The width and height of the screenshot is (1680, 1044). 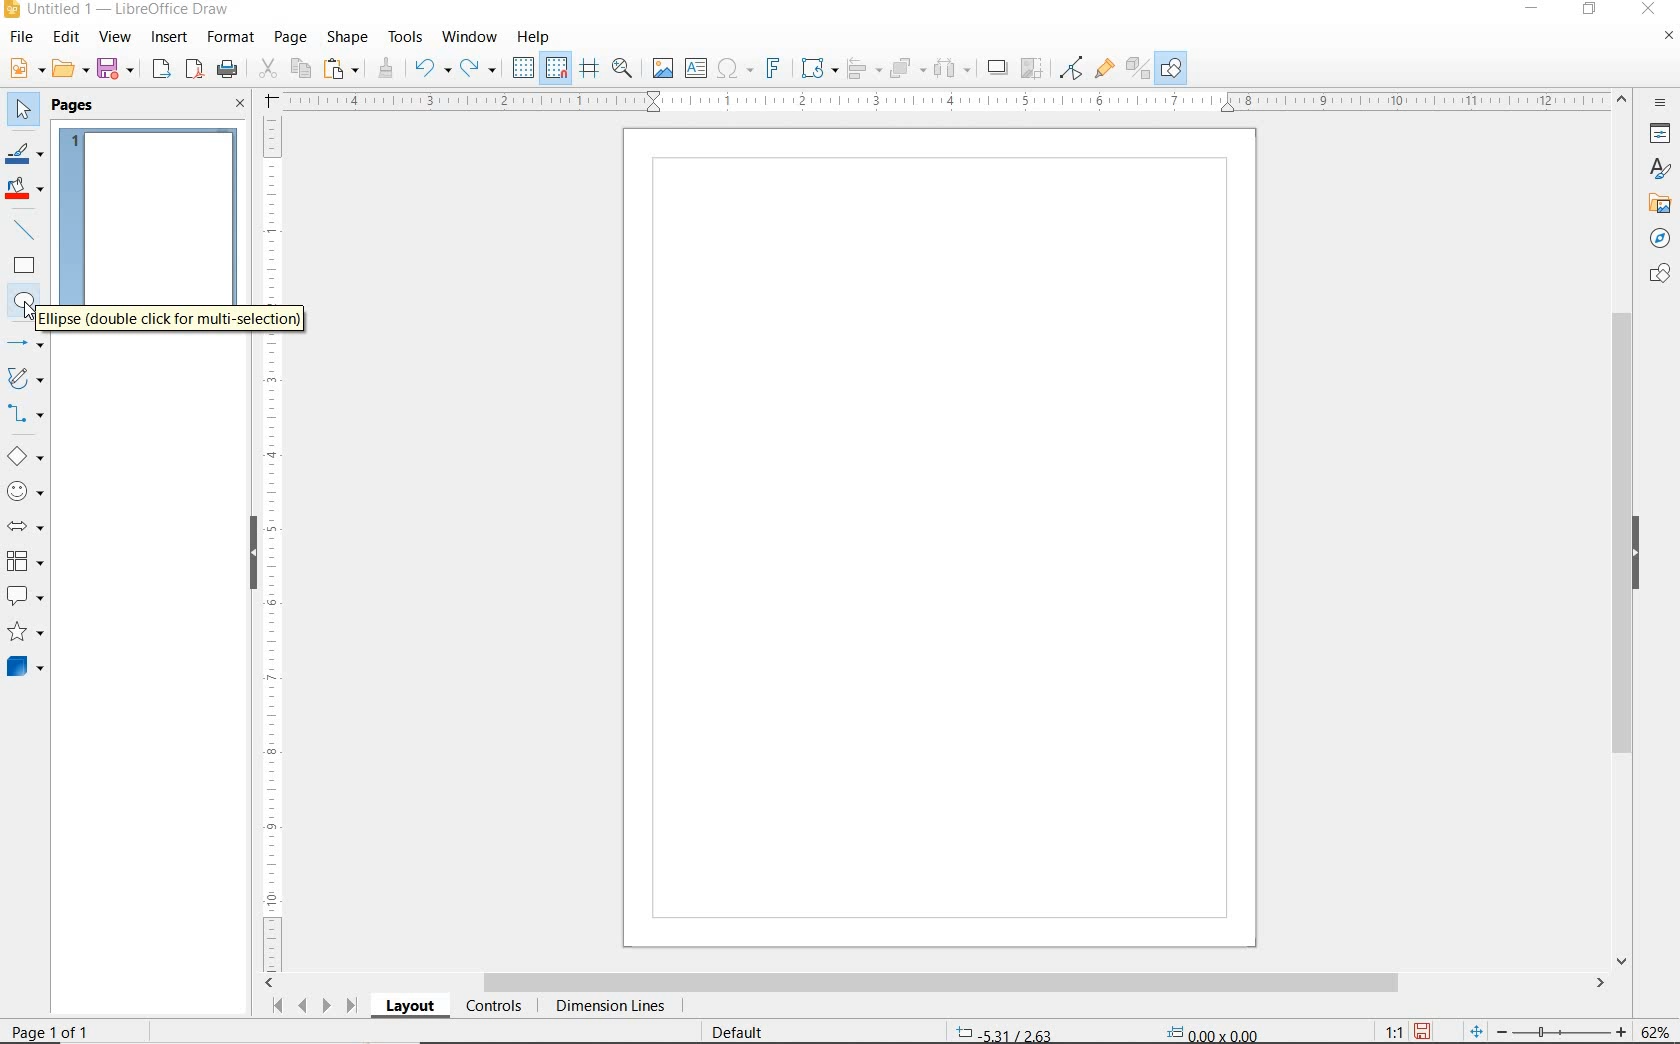 What do you see at coordinates (232, 37) in the screenshot?
I see `FORMAT` at bounding box center [232, 37].